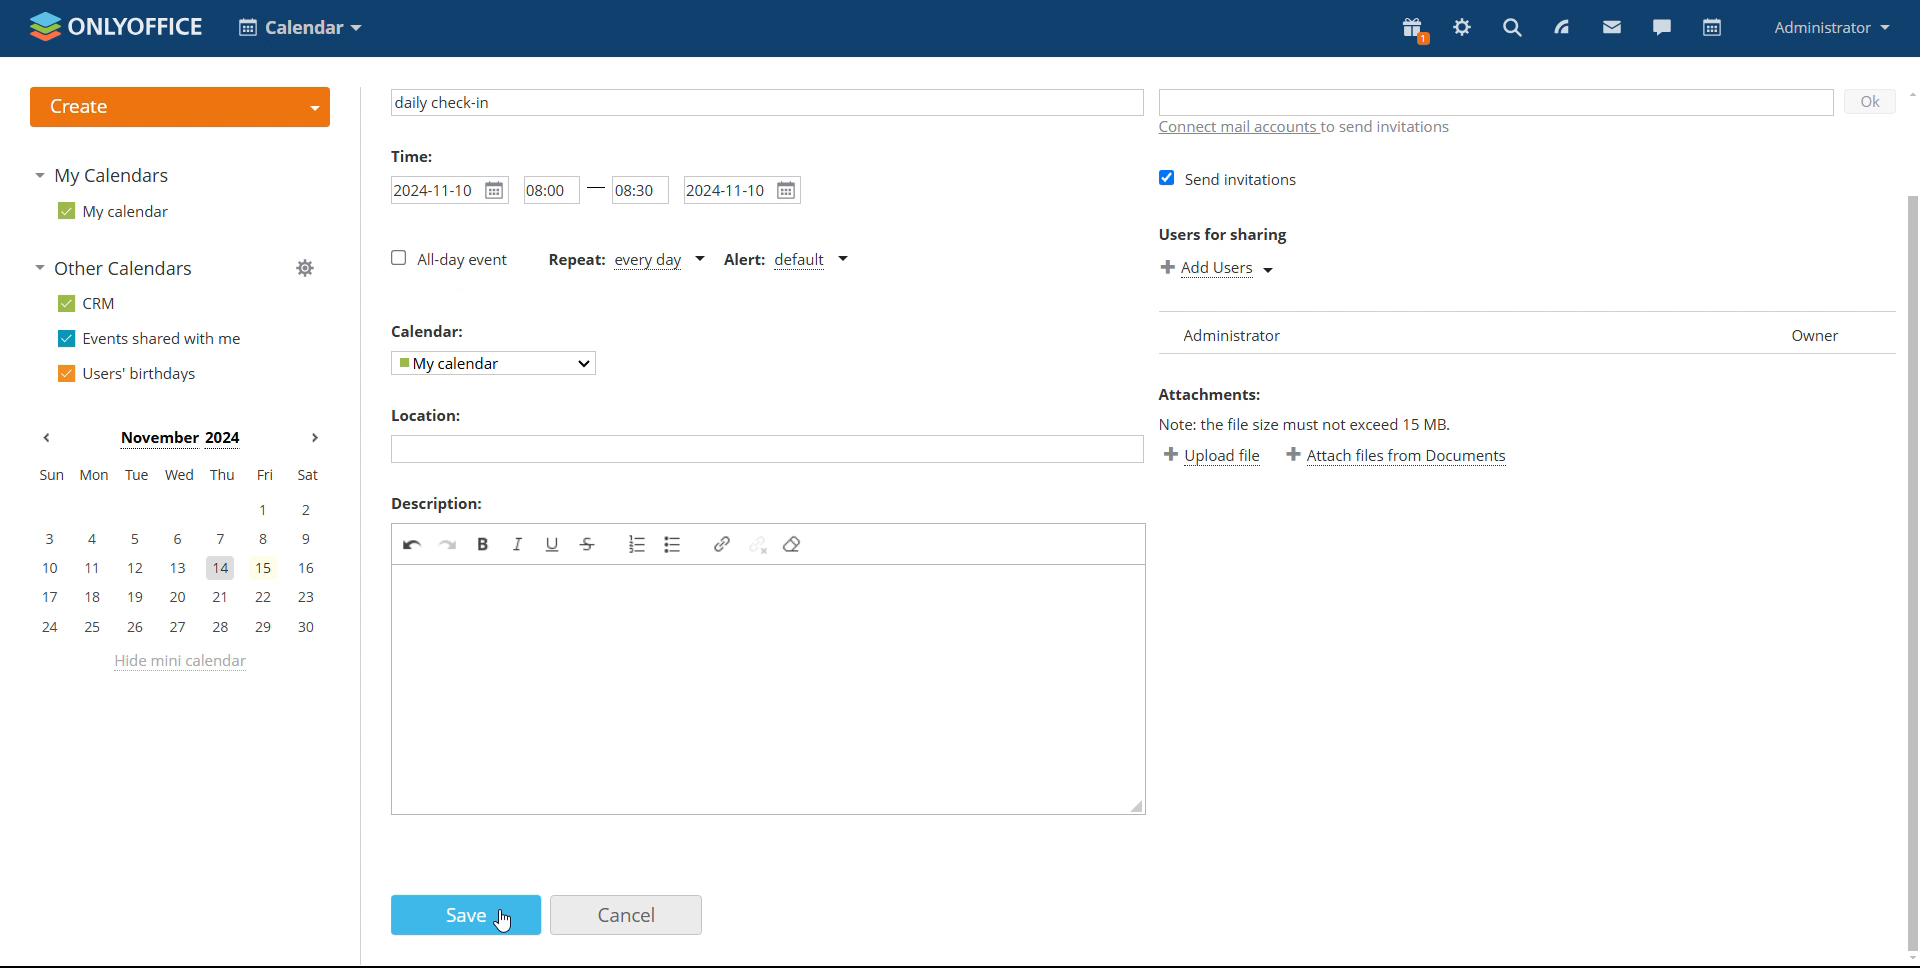  I want to click on start date, so click(444, 193).